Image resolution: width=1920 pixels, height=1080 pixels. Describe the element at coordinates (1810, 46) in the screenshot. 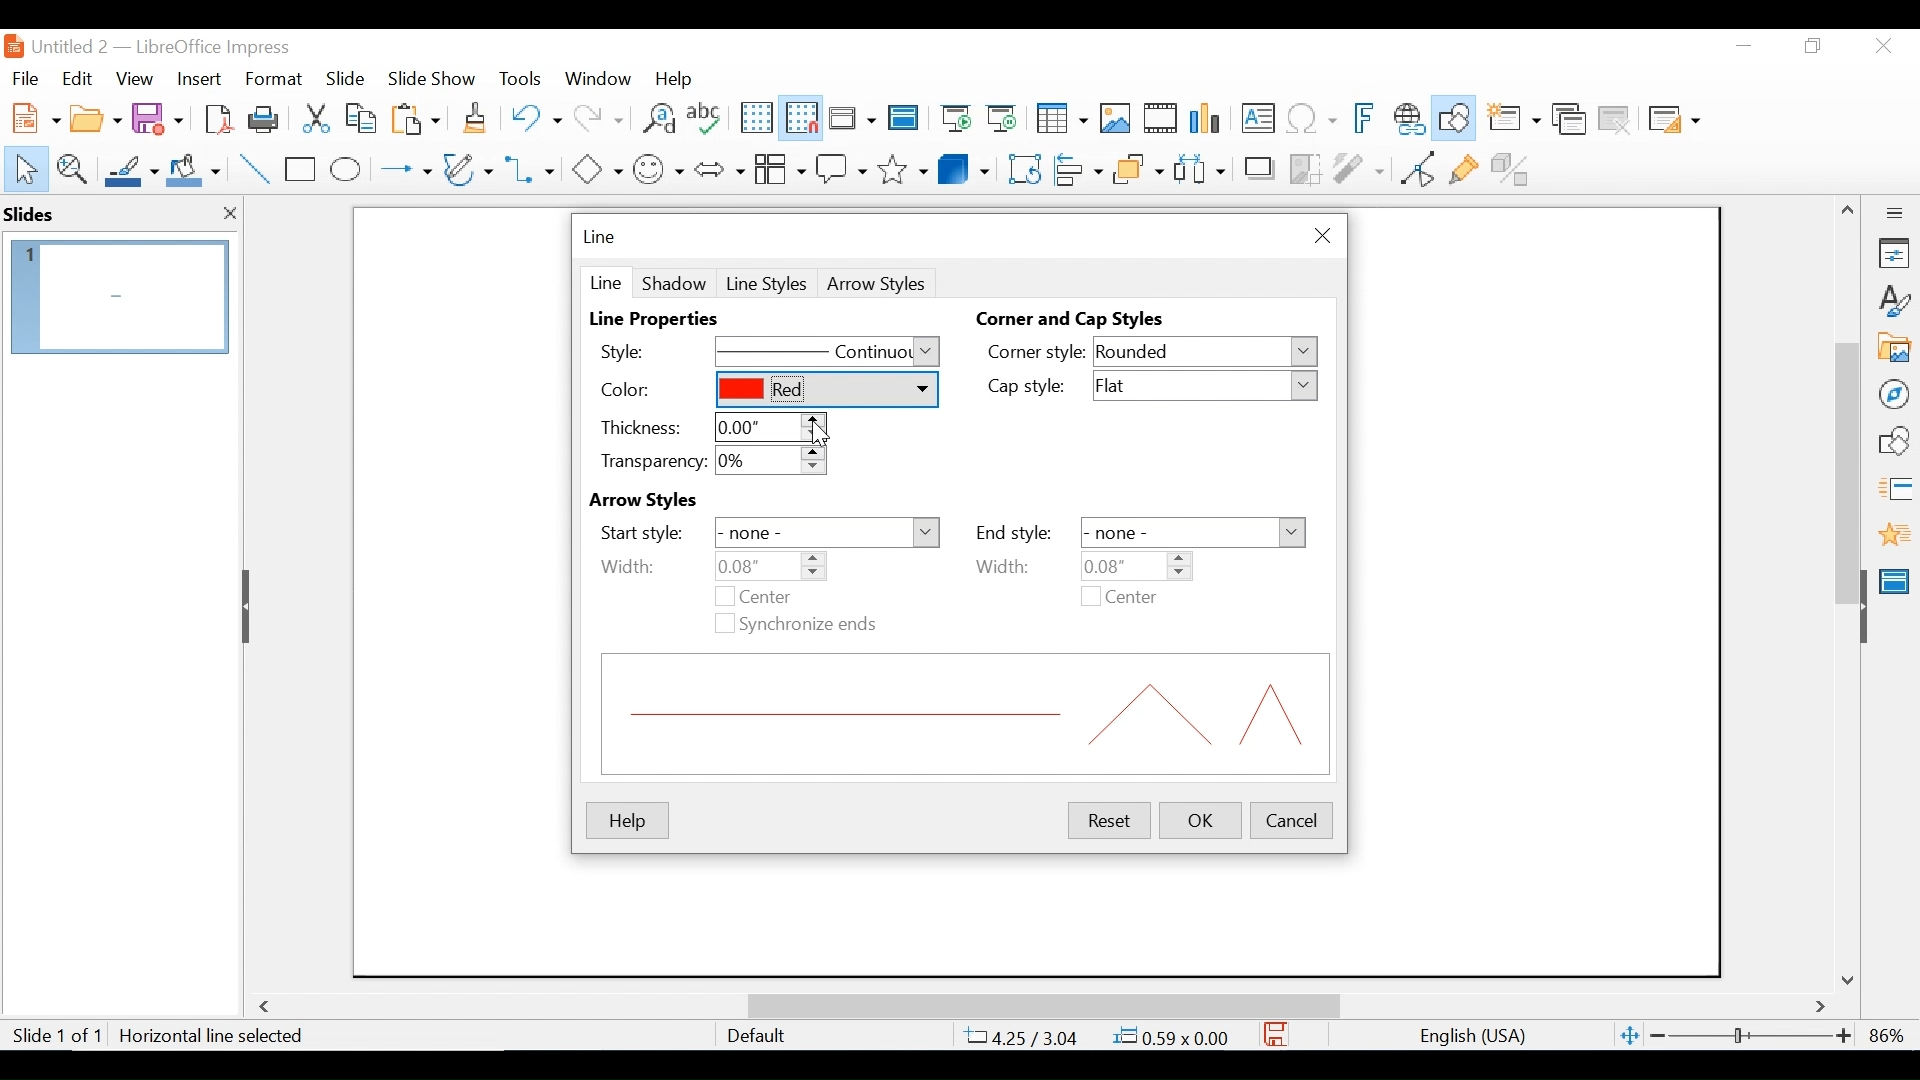

I see `Restore` at that location.